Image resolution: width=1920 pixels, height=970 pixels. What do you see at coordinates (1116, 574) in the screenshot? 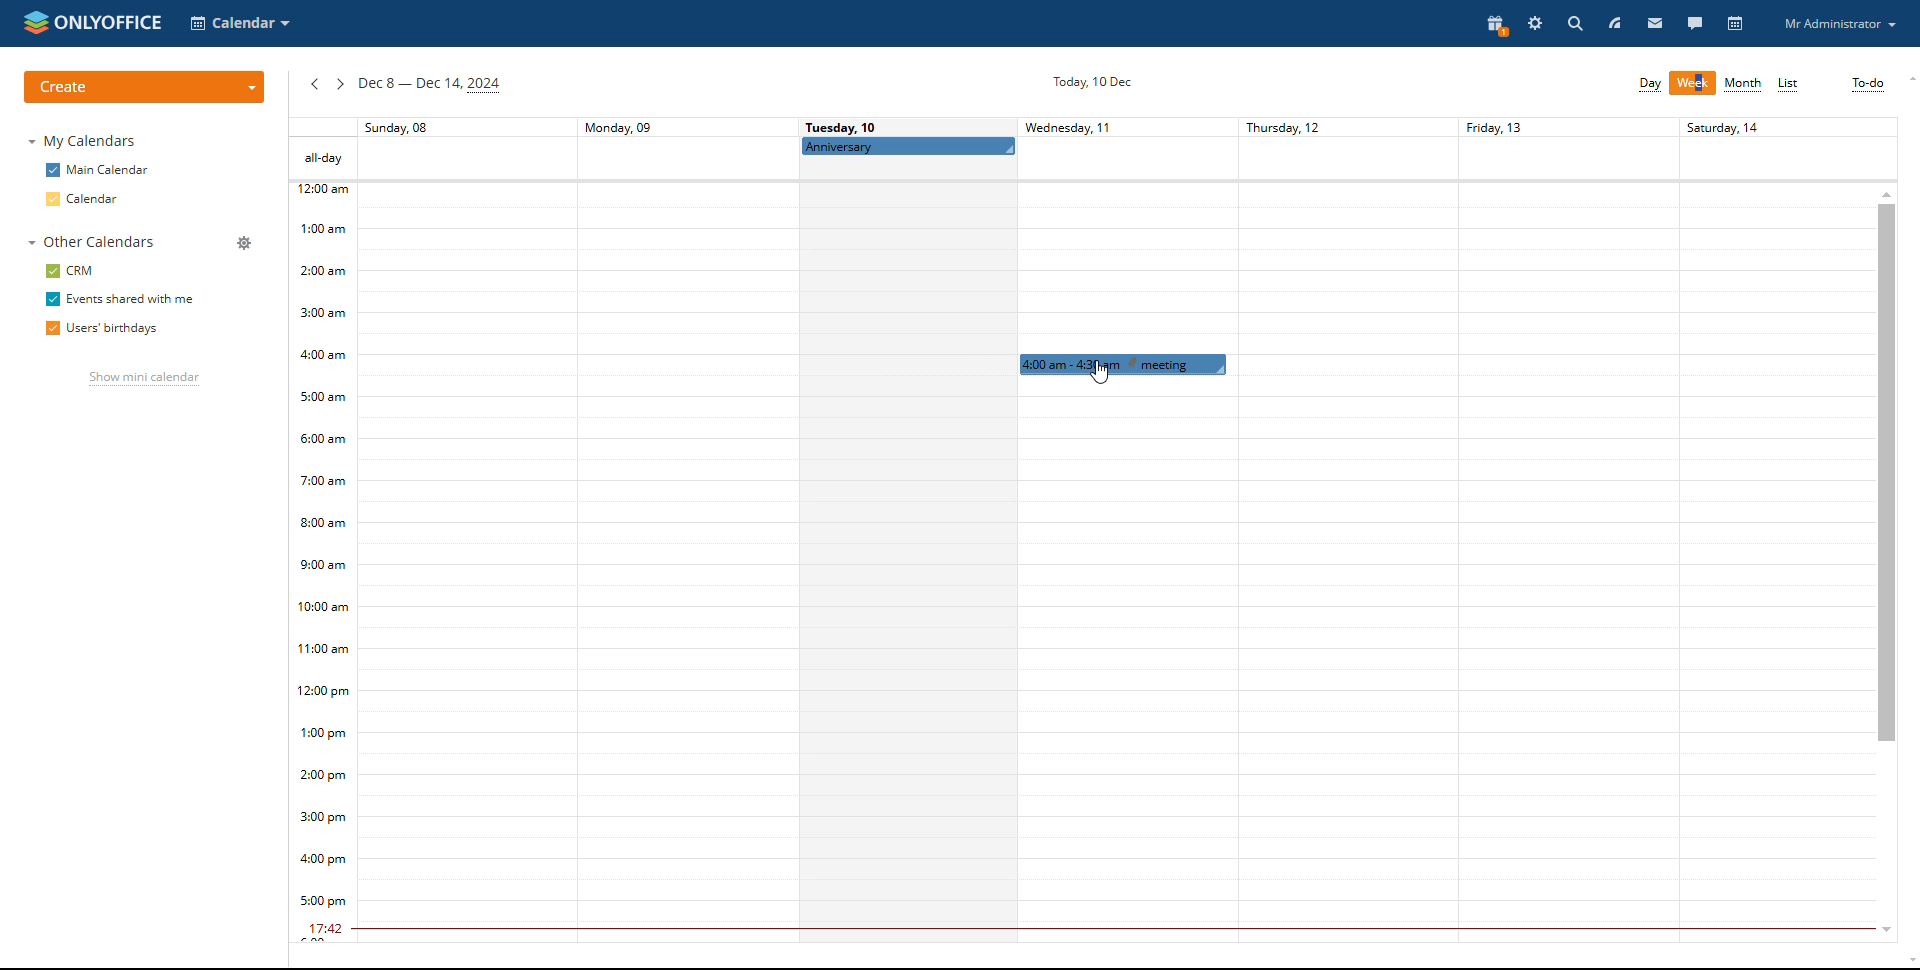
I see `30 min span of the day` at bounding box center [1116, 574].